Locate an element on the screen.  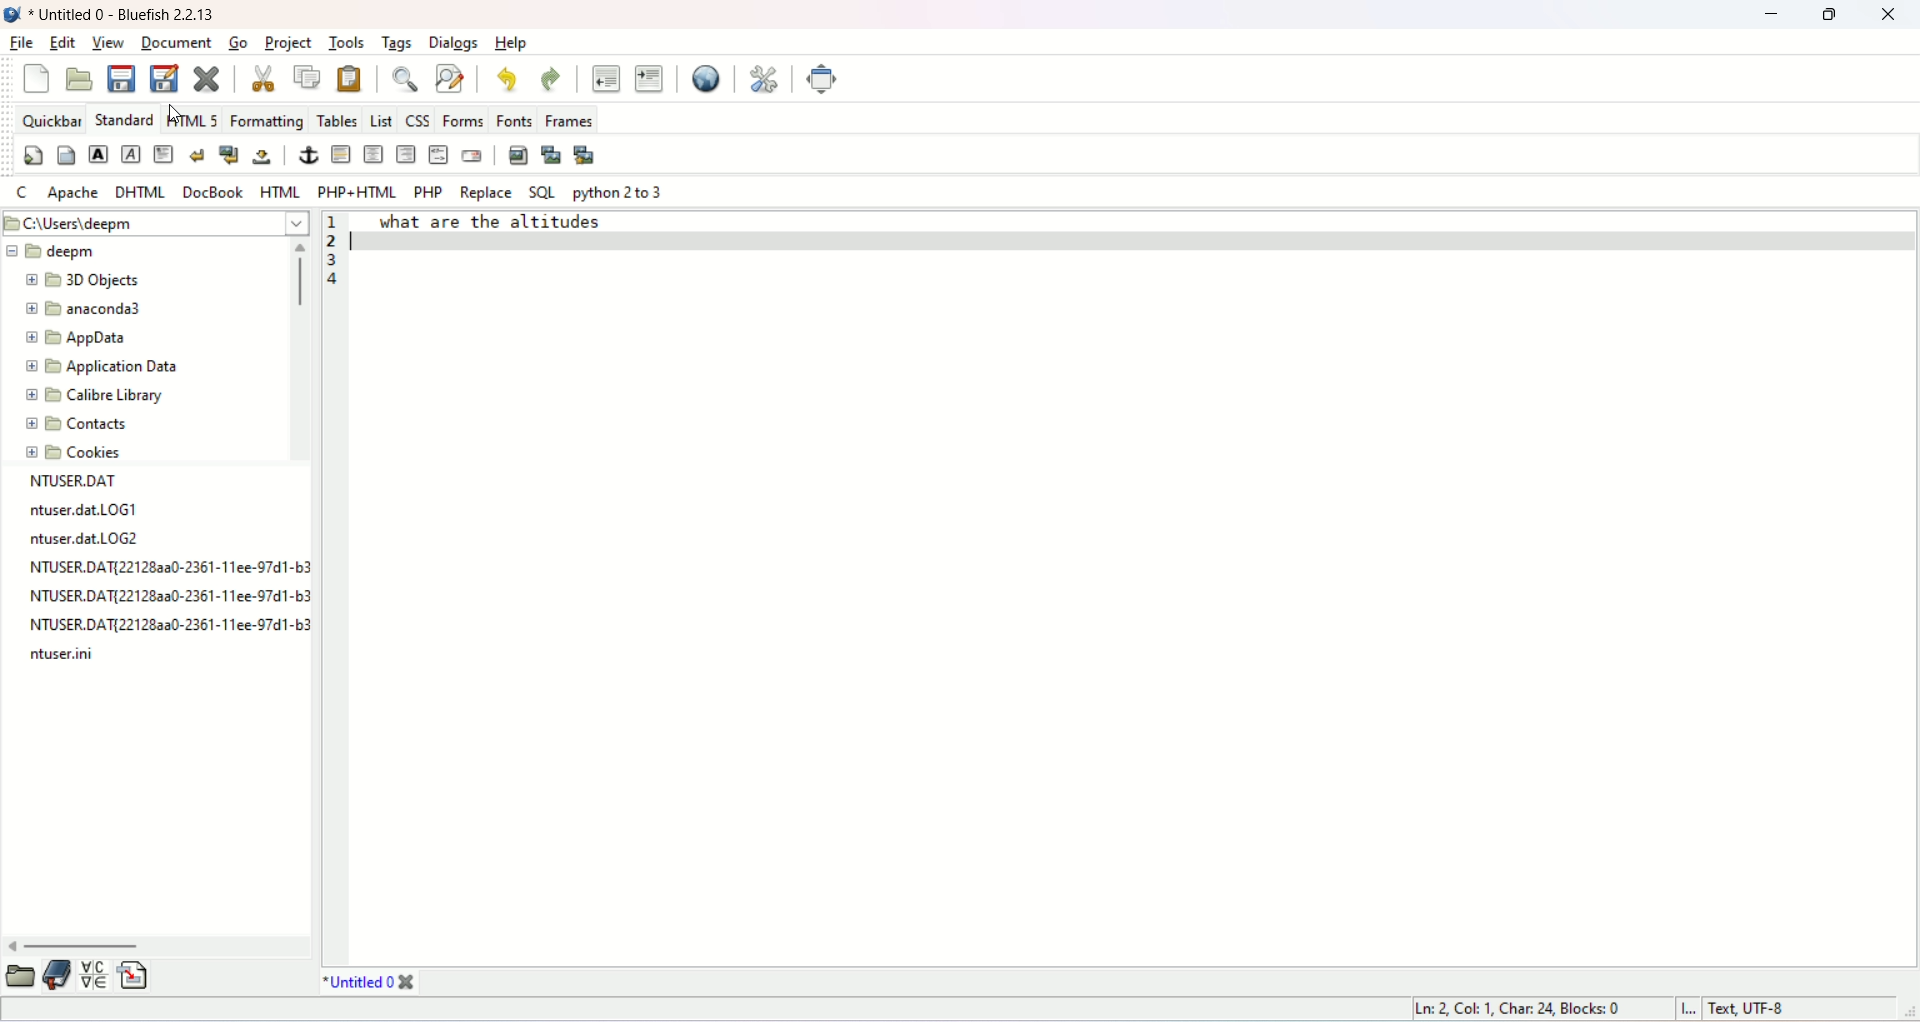
PHP+HTML is located at coordinates (357, 189).